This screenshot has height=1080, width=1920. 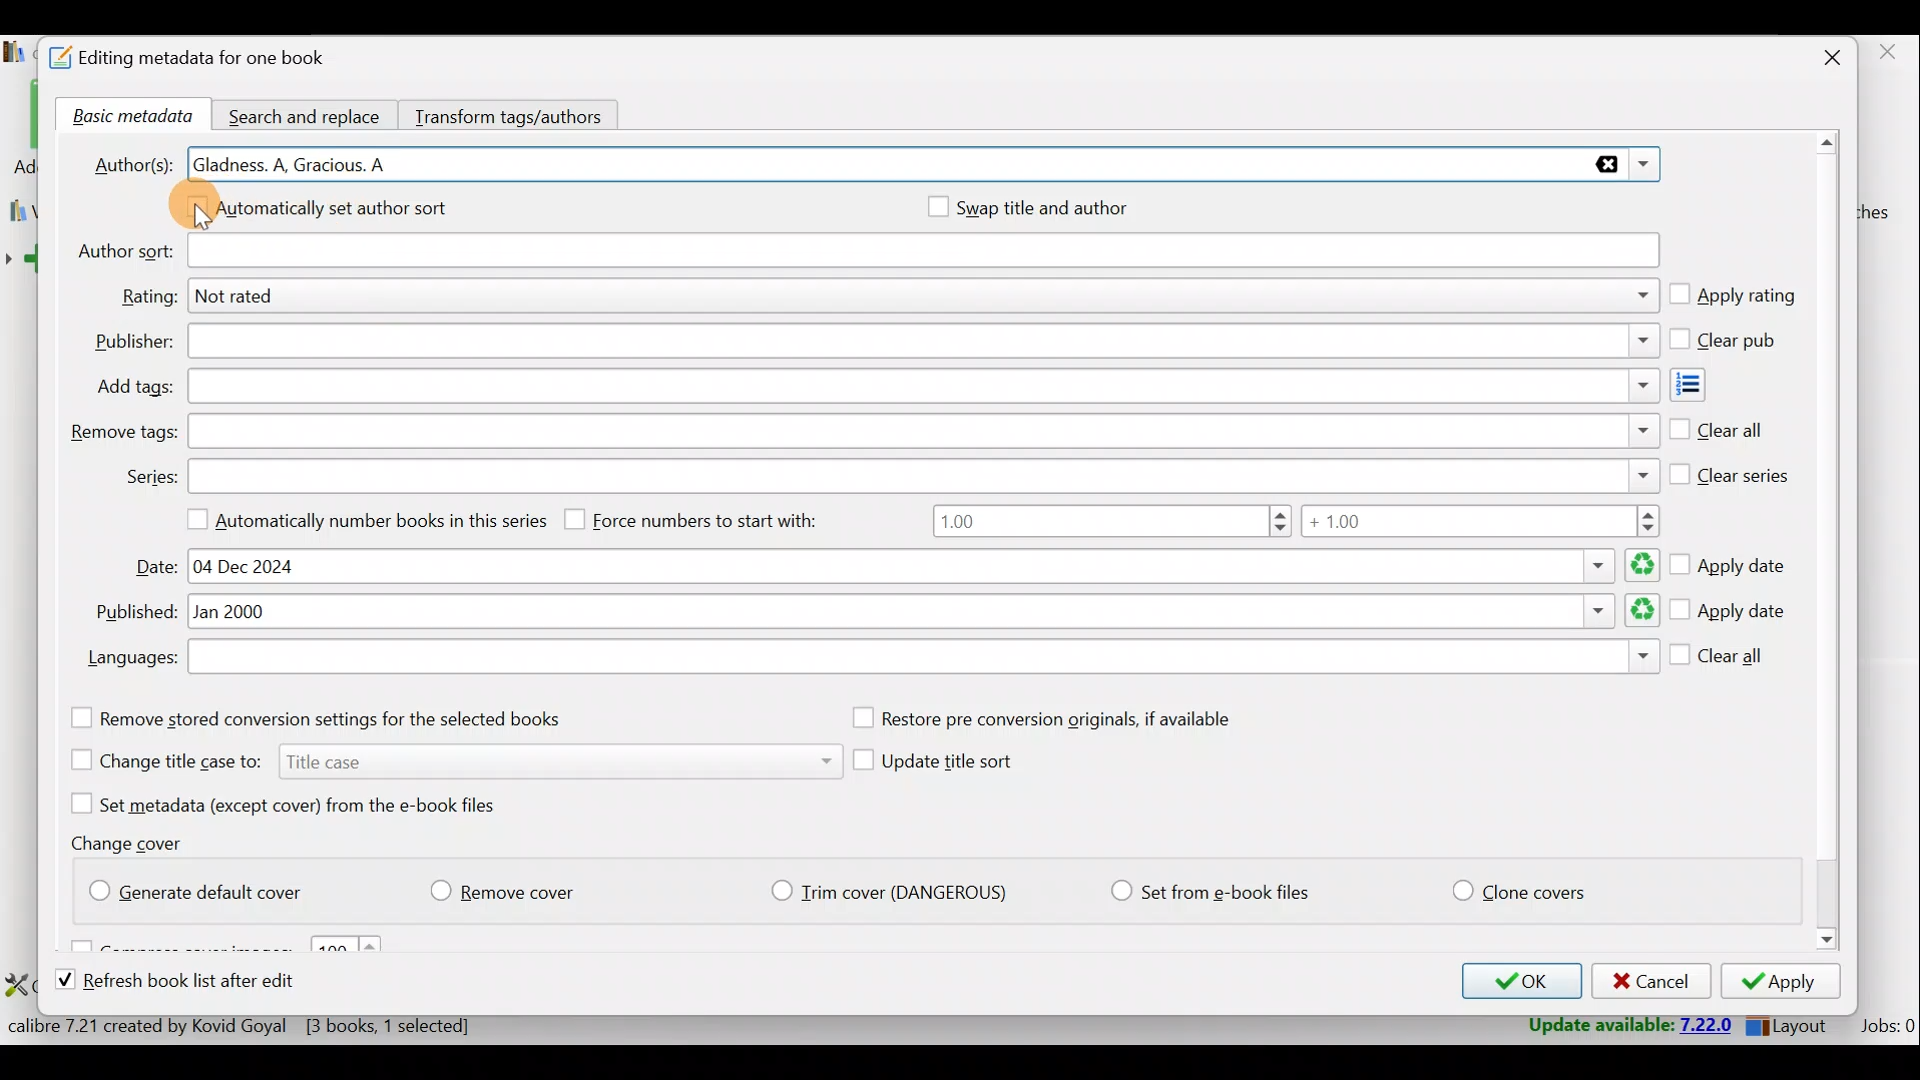 What do you see at coordinates (157, 567) in the screenshot?
I see `Date:` at bounding box center [157, 567].